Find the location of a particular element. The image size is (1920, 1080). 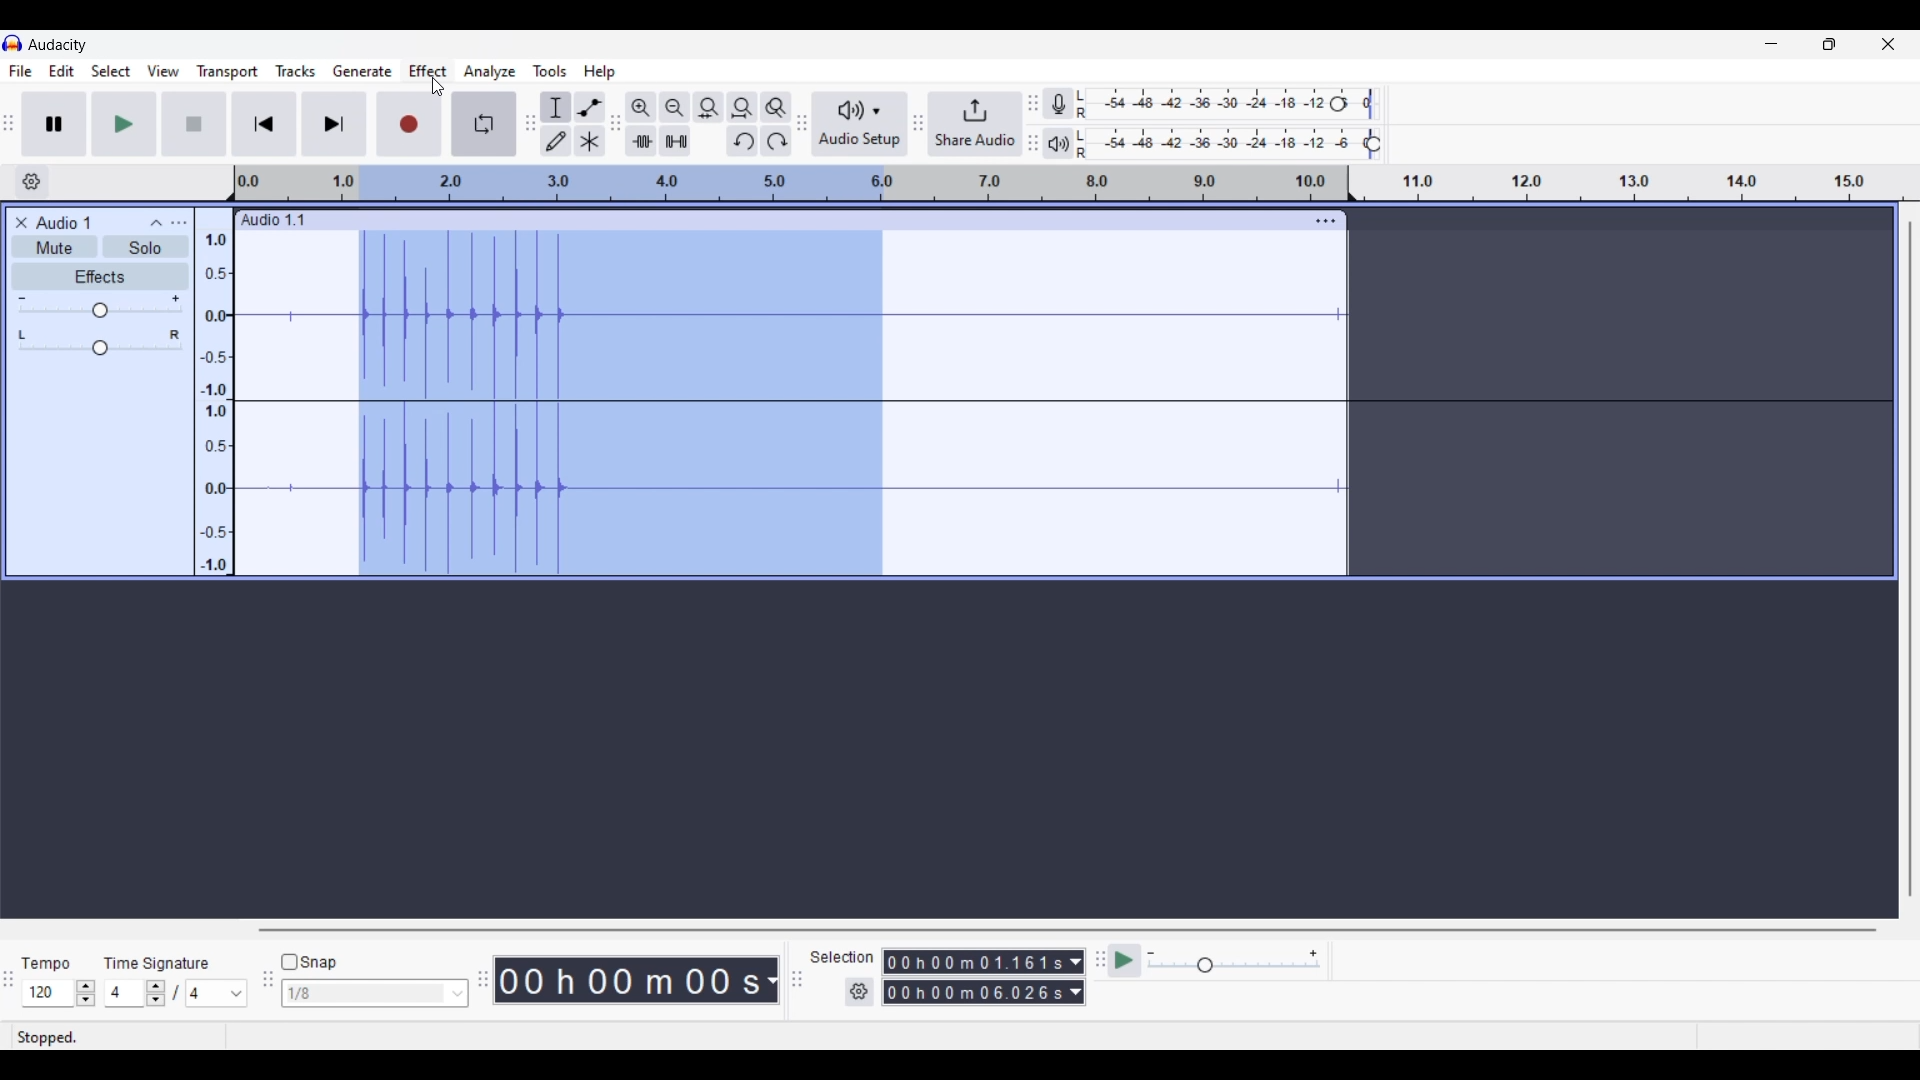

Open menu is located at coordinates (178, 223).